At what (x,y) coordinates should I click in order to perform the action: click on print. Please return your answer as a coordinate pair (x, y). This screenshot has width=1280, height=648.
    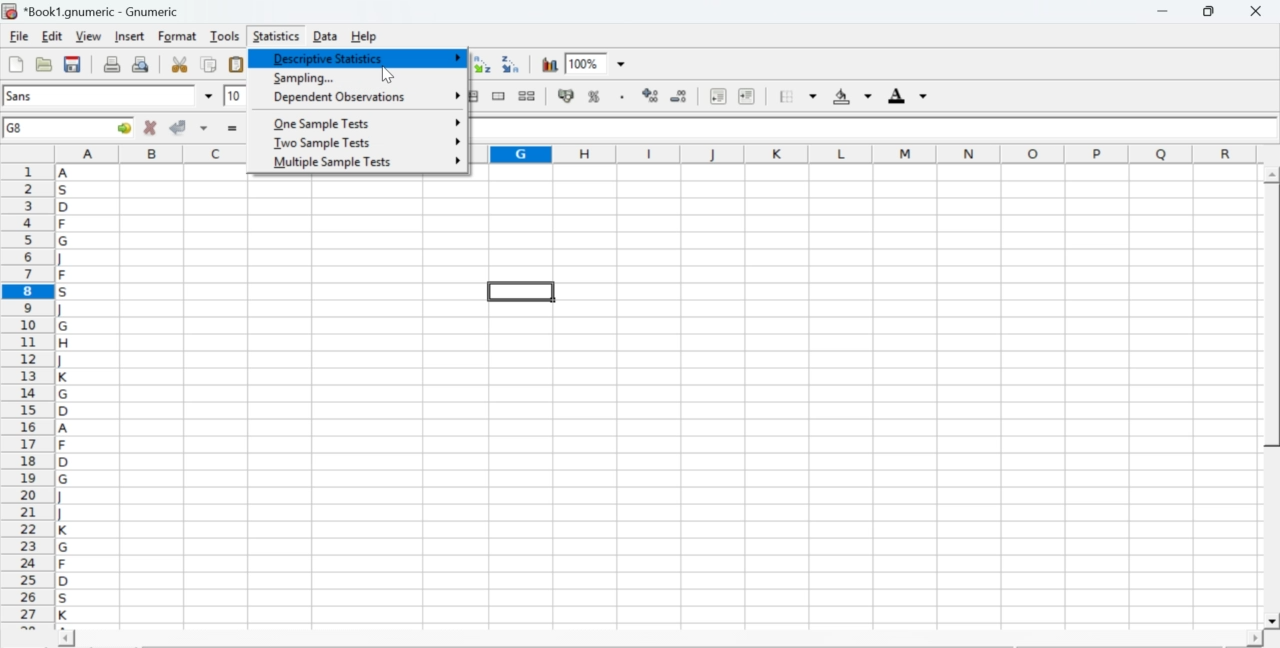
    Looking at the image, I should click on (112, 63).